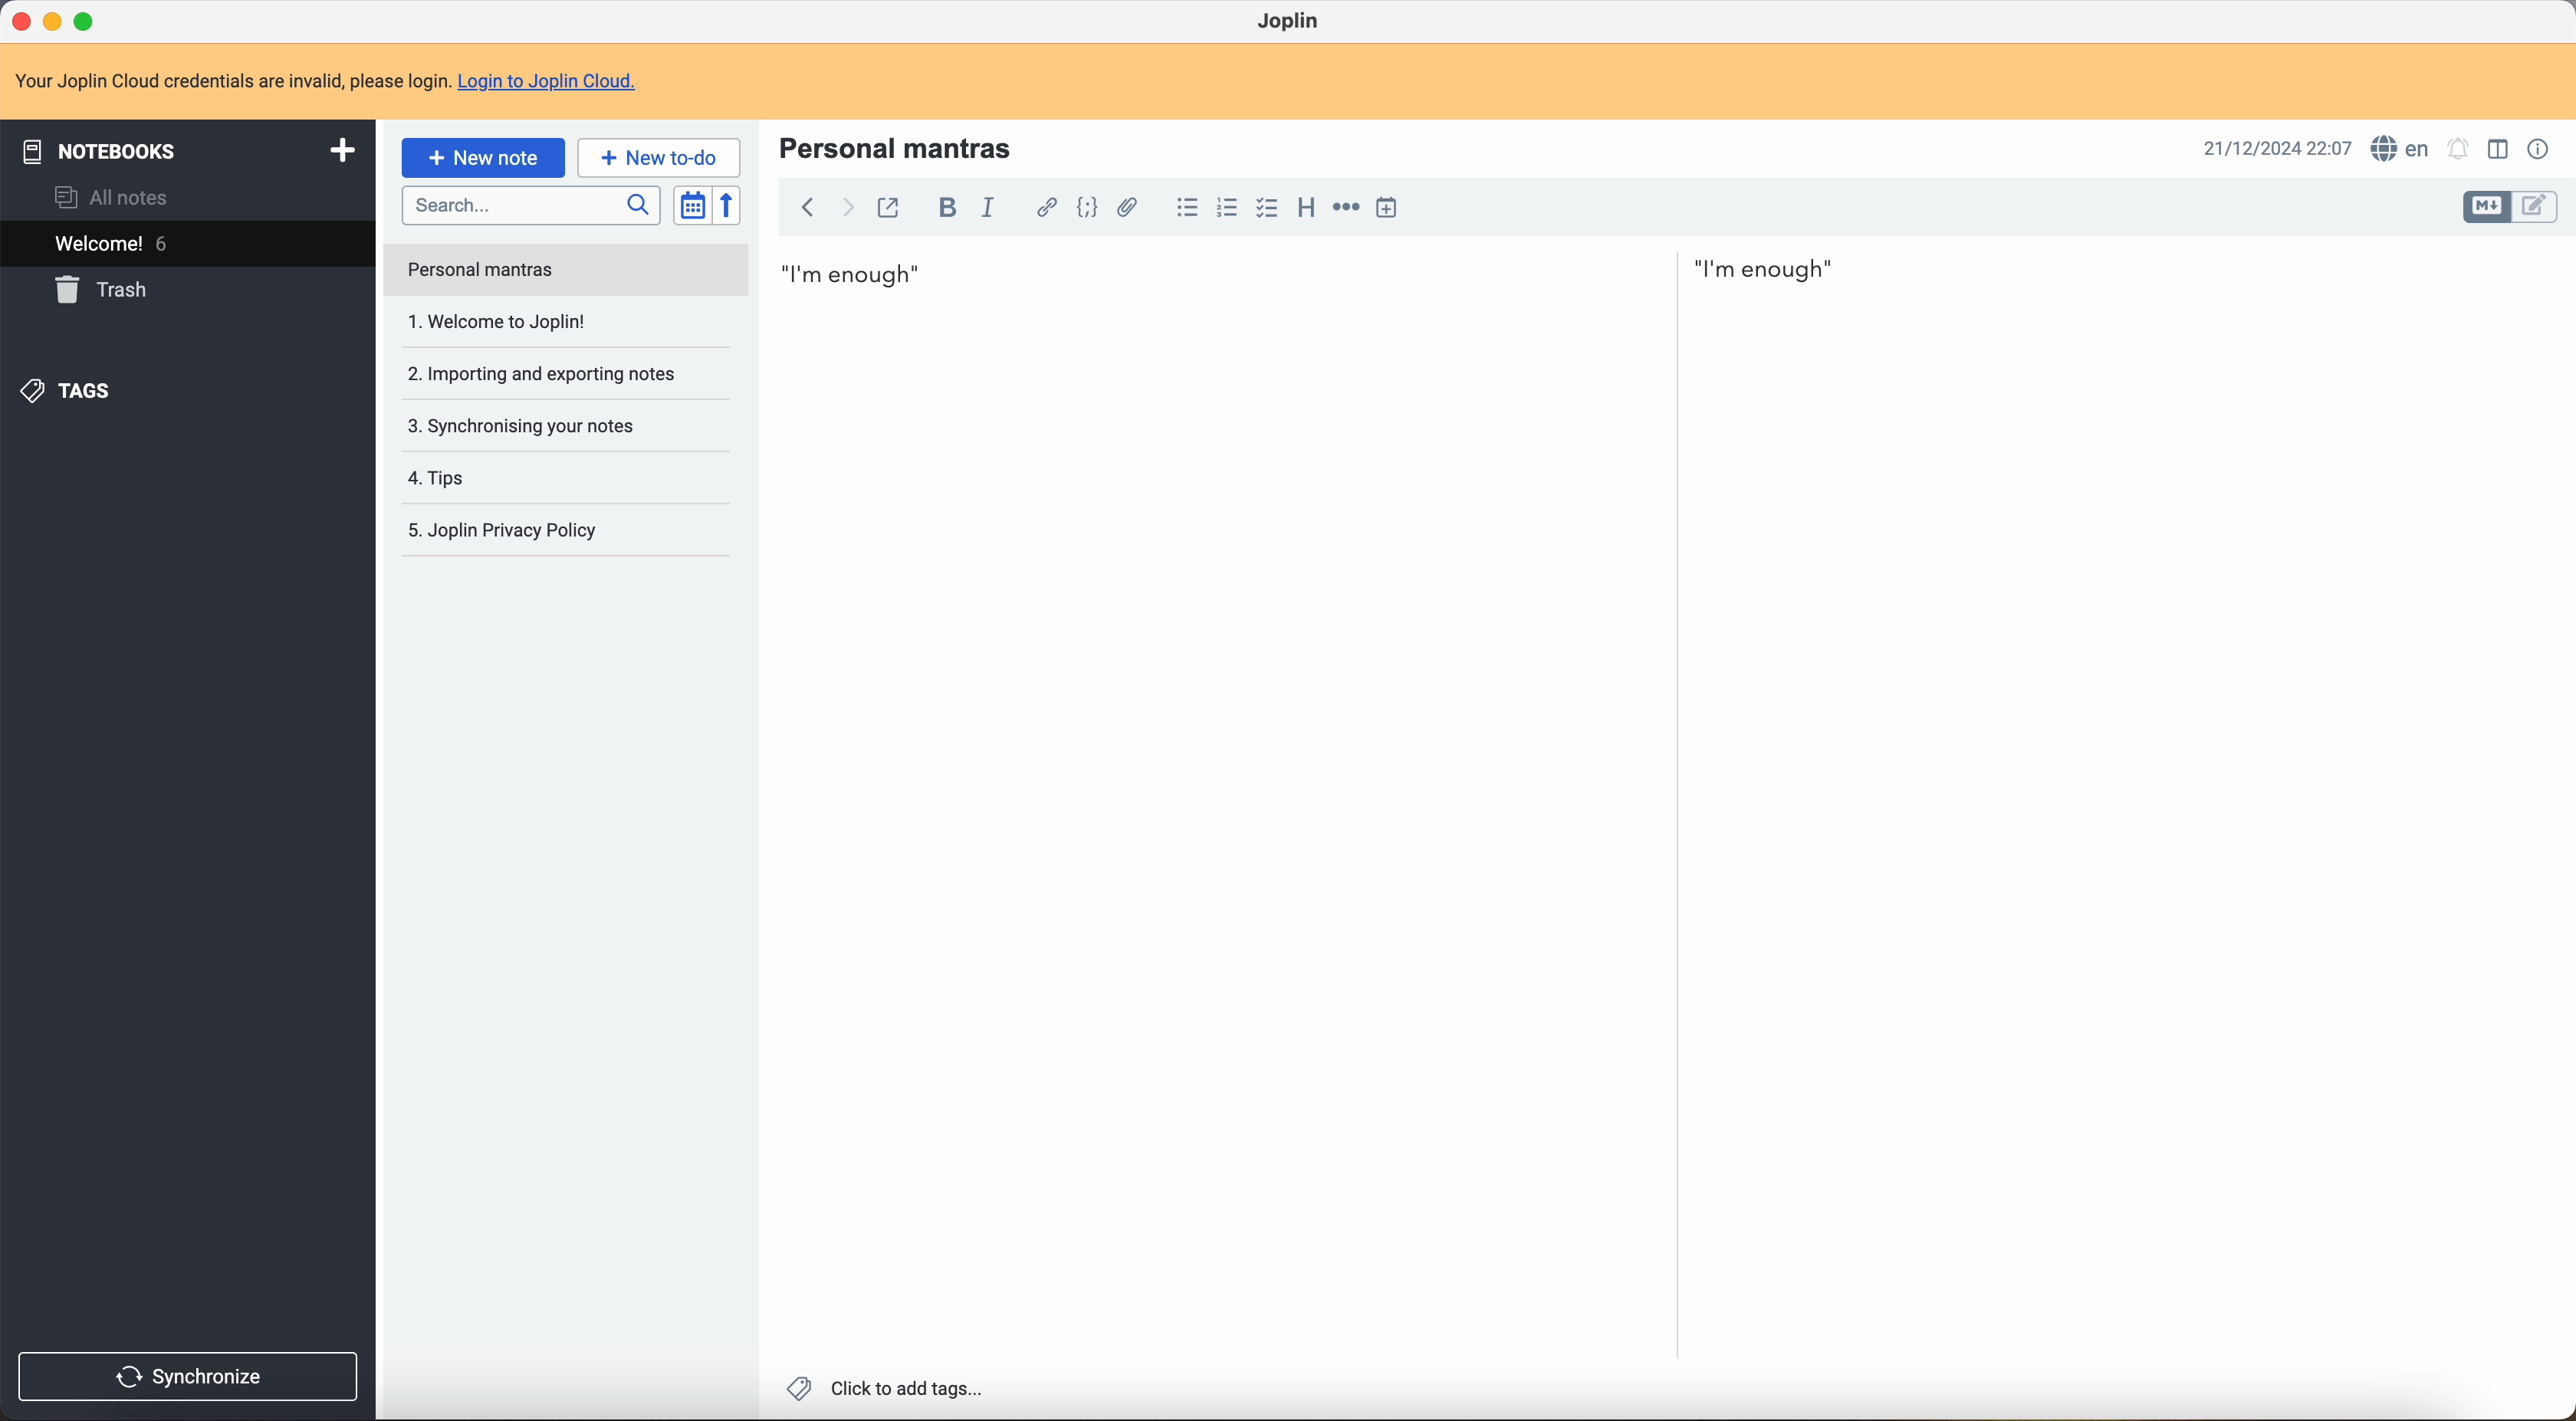 This screenshot has width=2576, height=1421. What do you see at coordinates (2536, 208) in the screenshot?
I see `toggle edit layout` at bounding box center [2536, 208].